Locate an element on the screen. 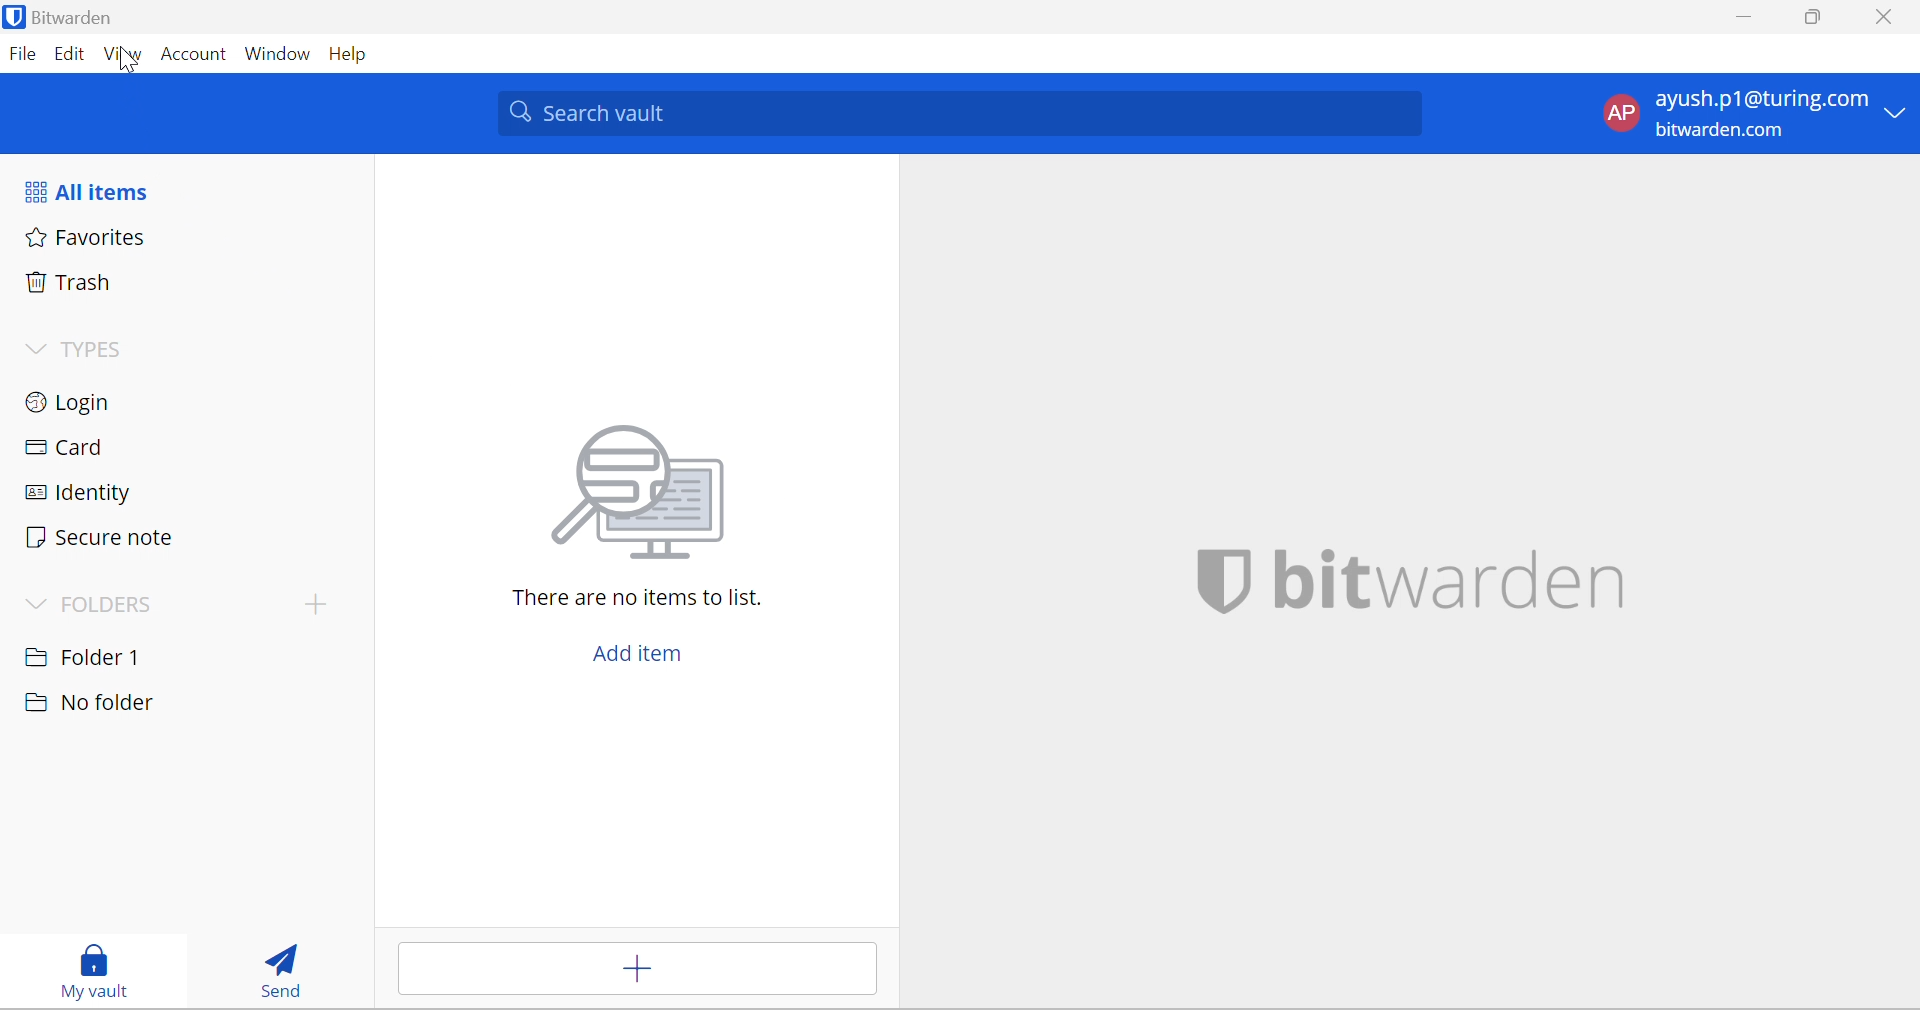 The image size is (1920, 1010). create folder is located at coordinates (310, 608).